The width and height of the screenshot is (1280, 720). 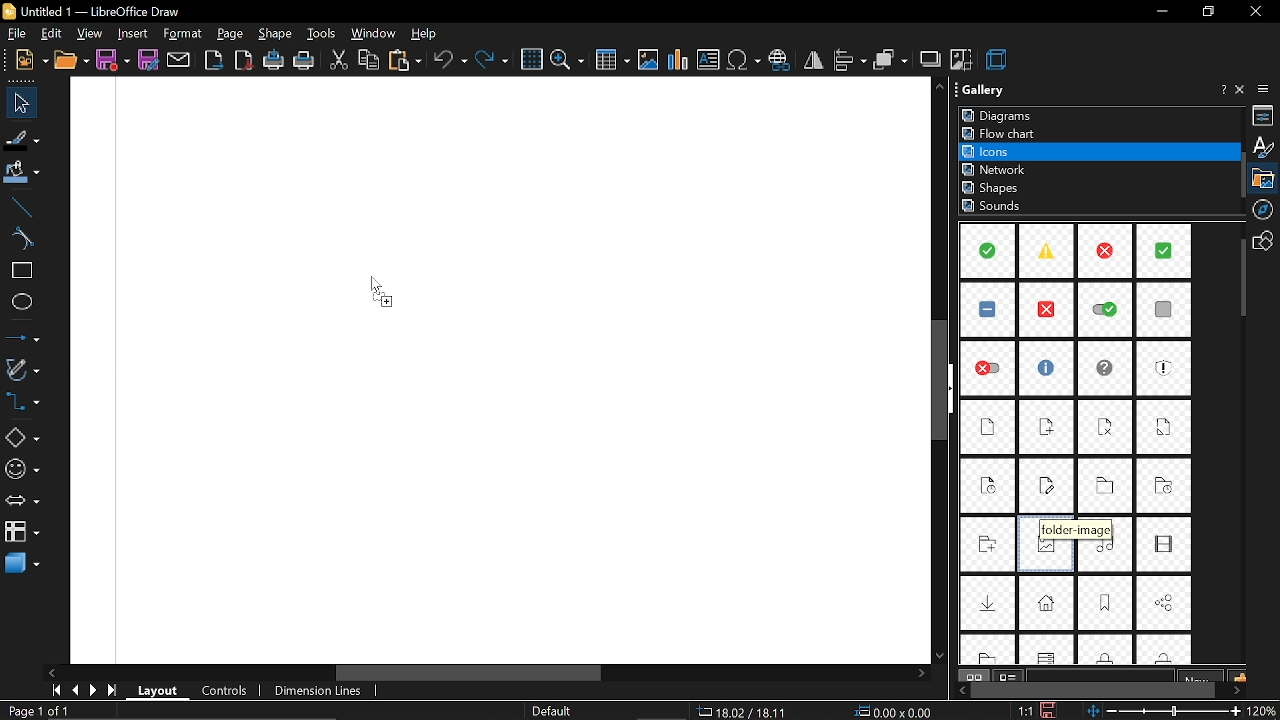 What do you see at coordinates (22, 471) in the screenshot?
I see `symbol shapes` at bounding box center [22, 471].